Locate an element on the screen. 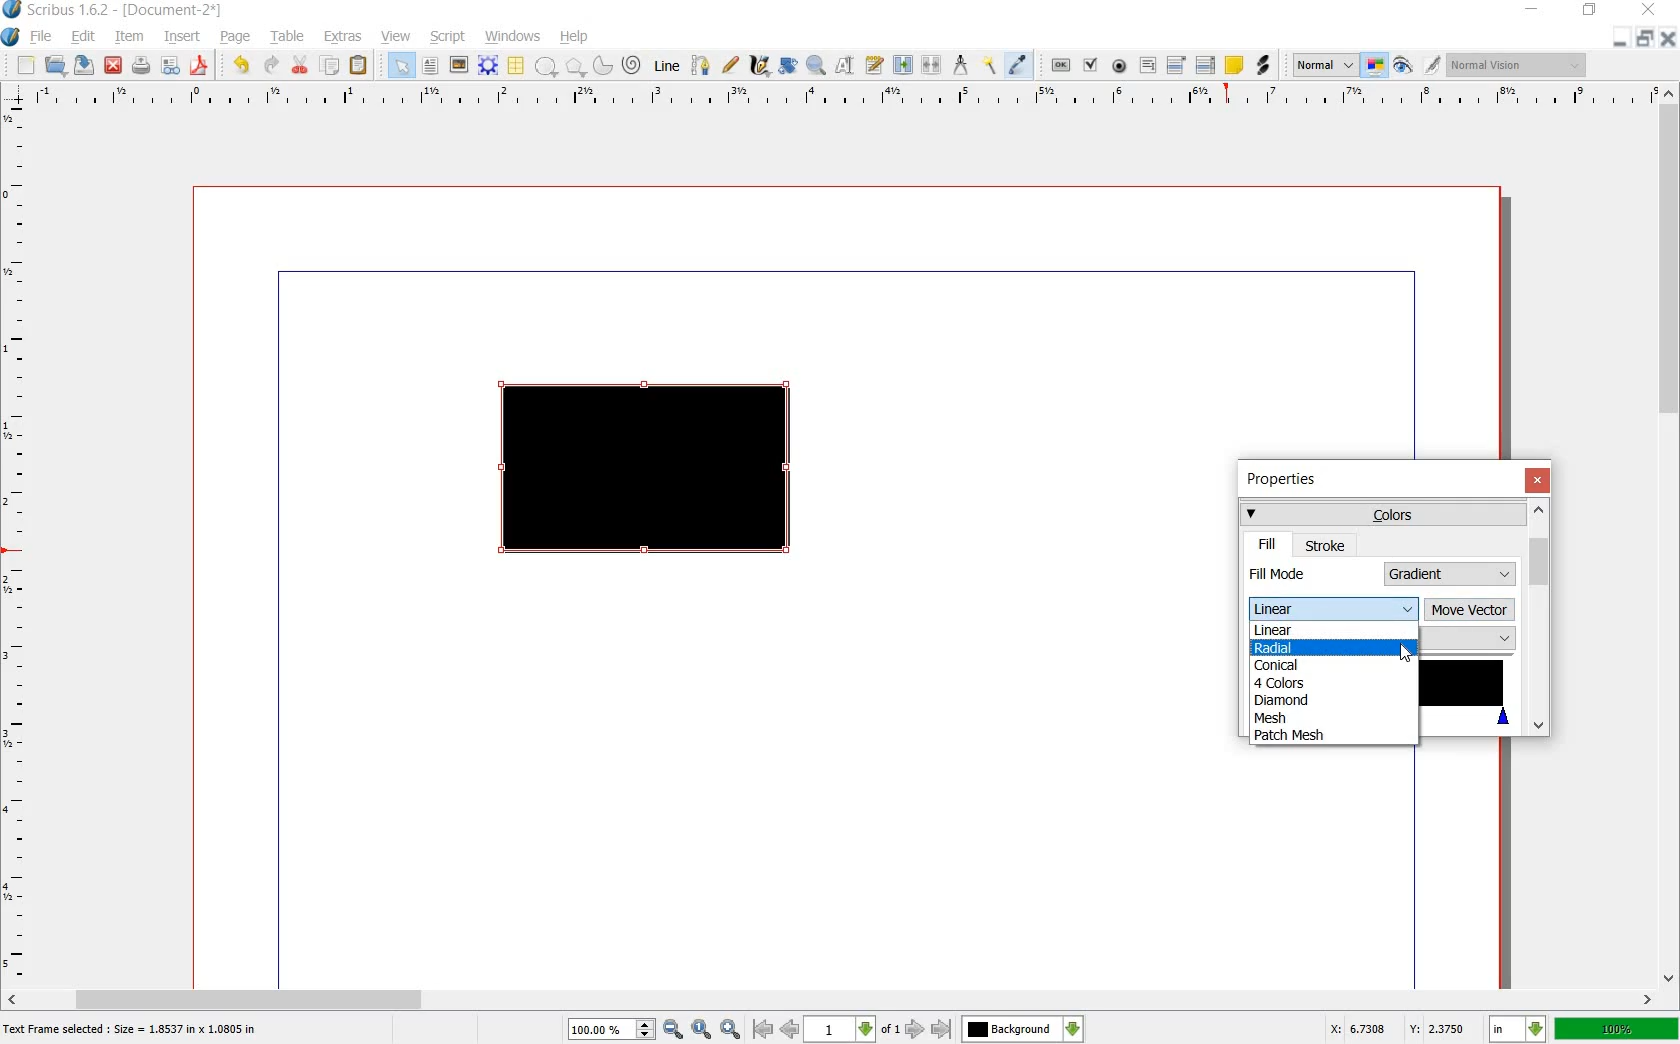 This screenshot has width=1680, height=1044. conical is located at coordinates (1288, 665).